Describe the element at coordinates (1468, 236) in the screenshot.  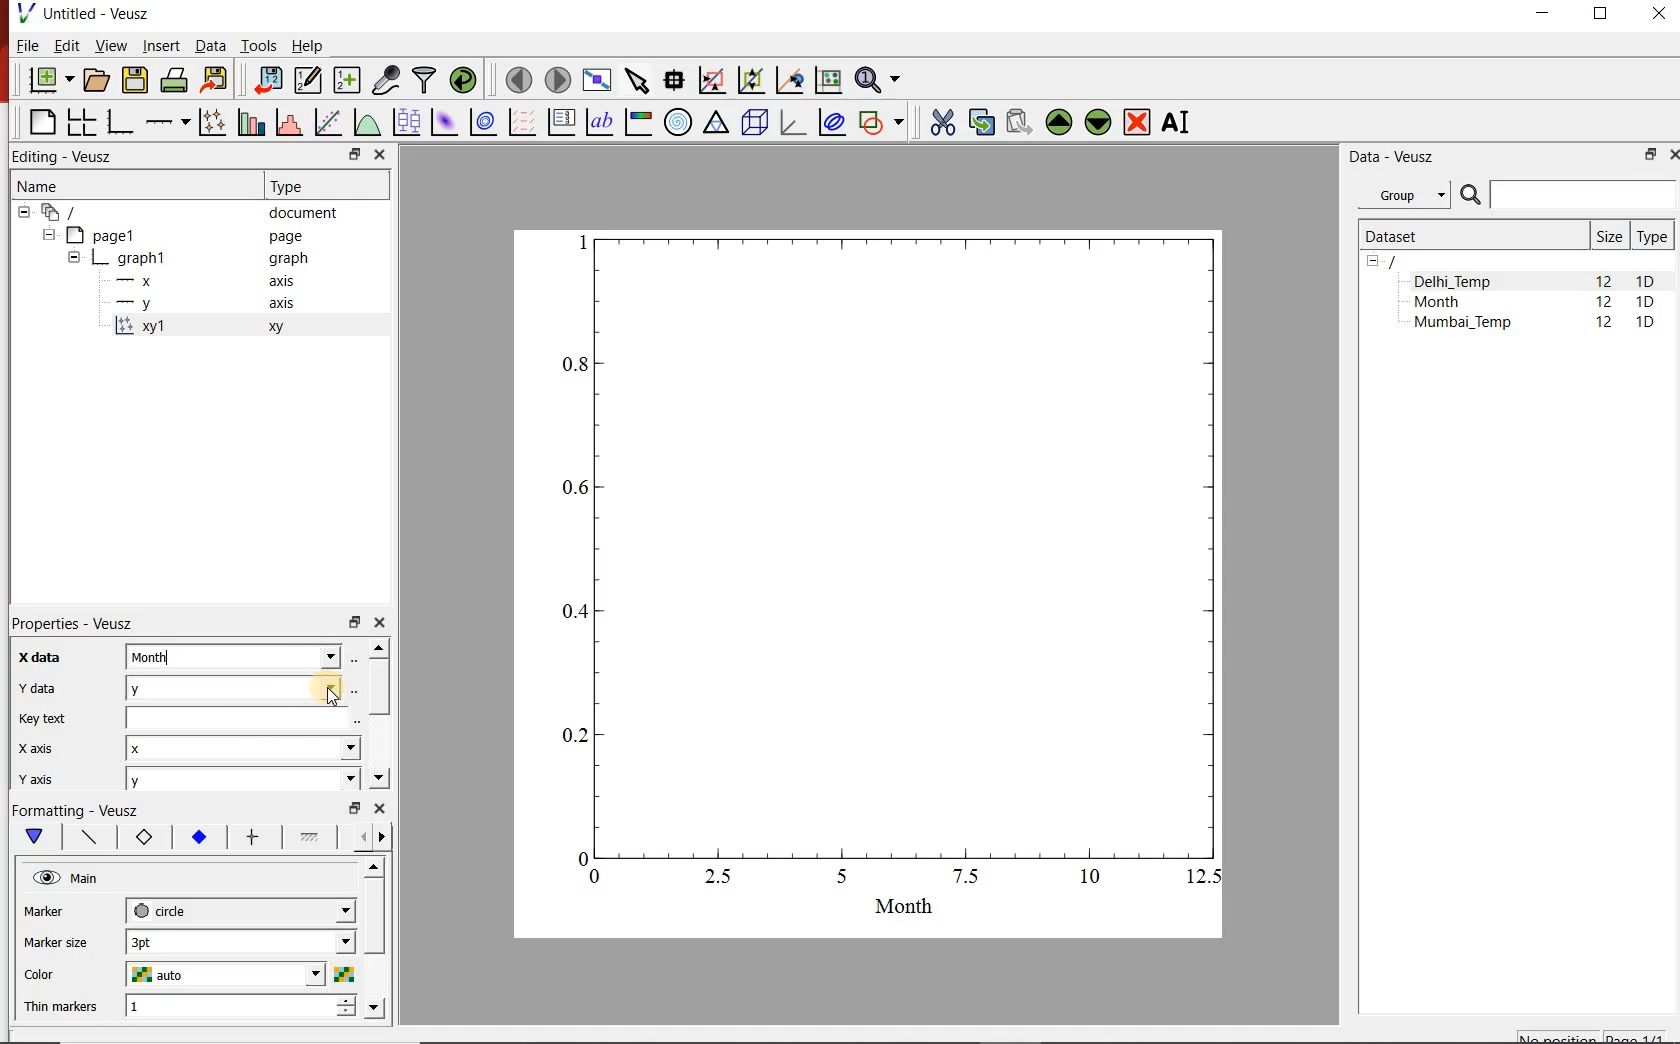
I see `Dataset` at that location.